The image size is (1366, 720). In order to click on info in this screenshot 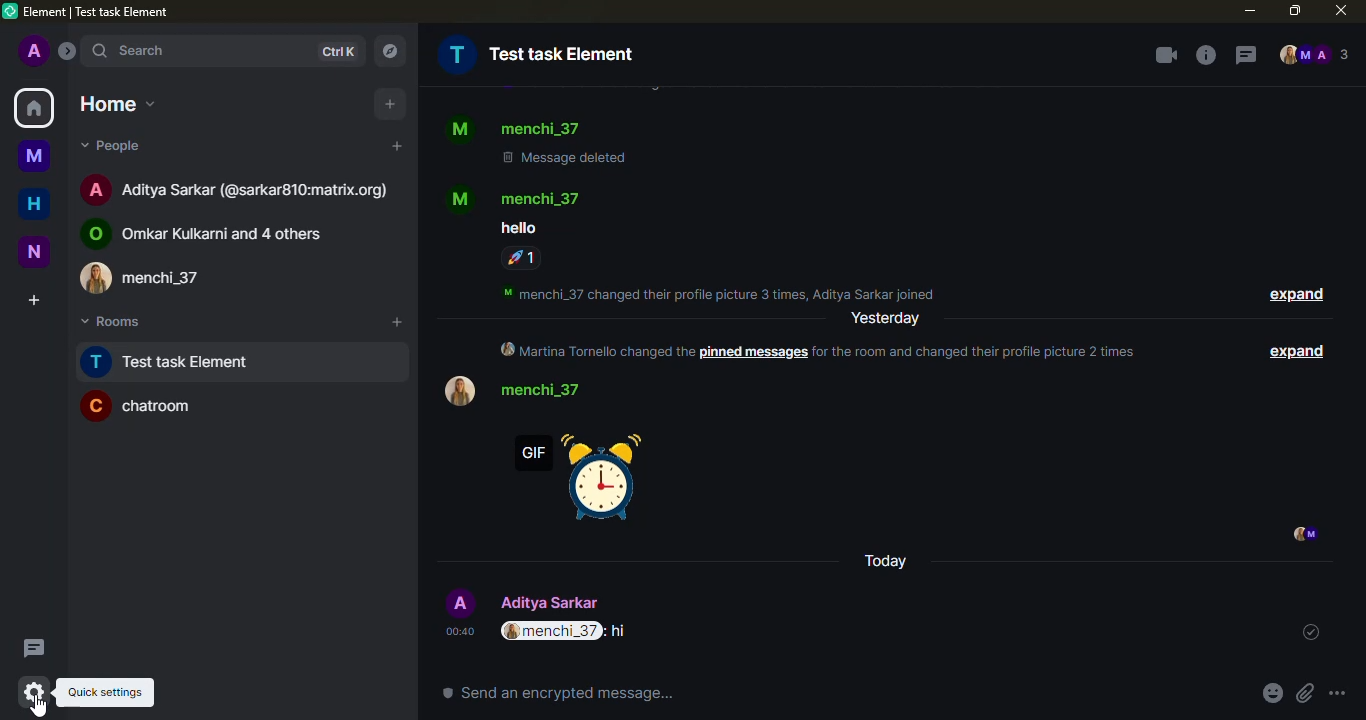, I will do `click(1203, 55)`.